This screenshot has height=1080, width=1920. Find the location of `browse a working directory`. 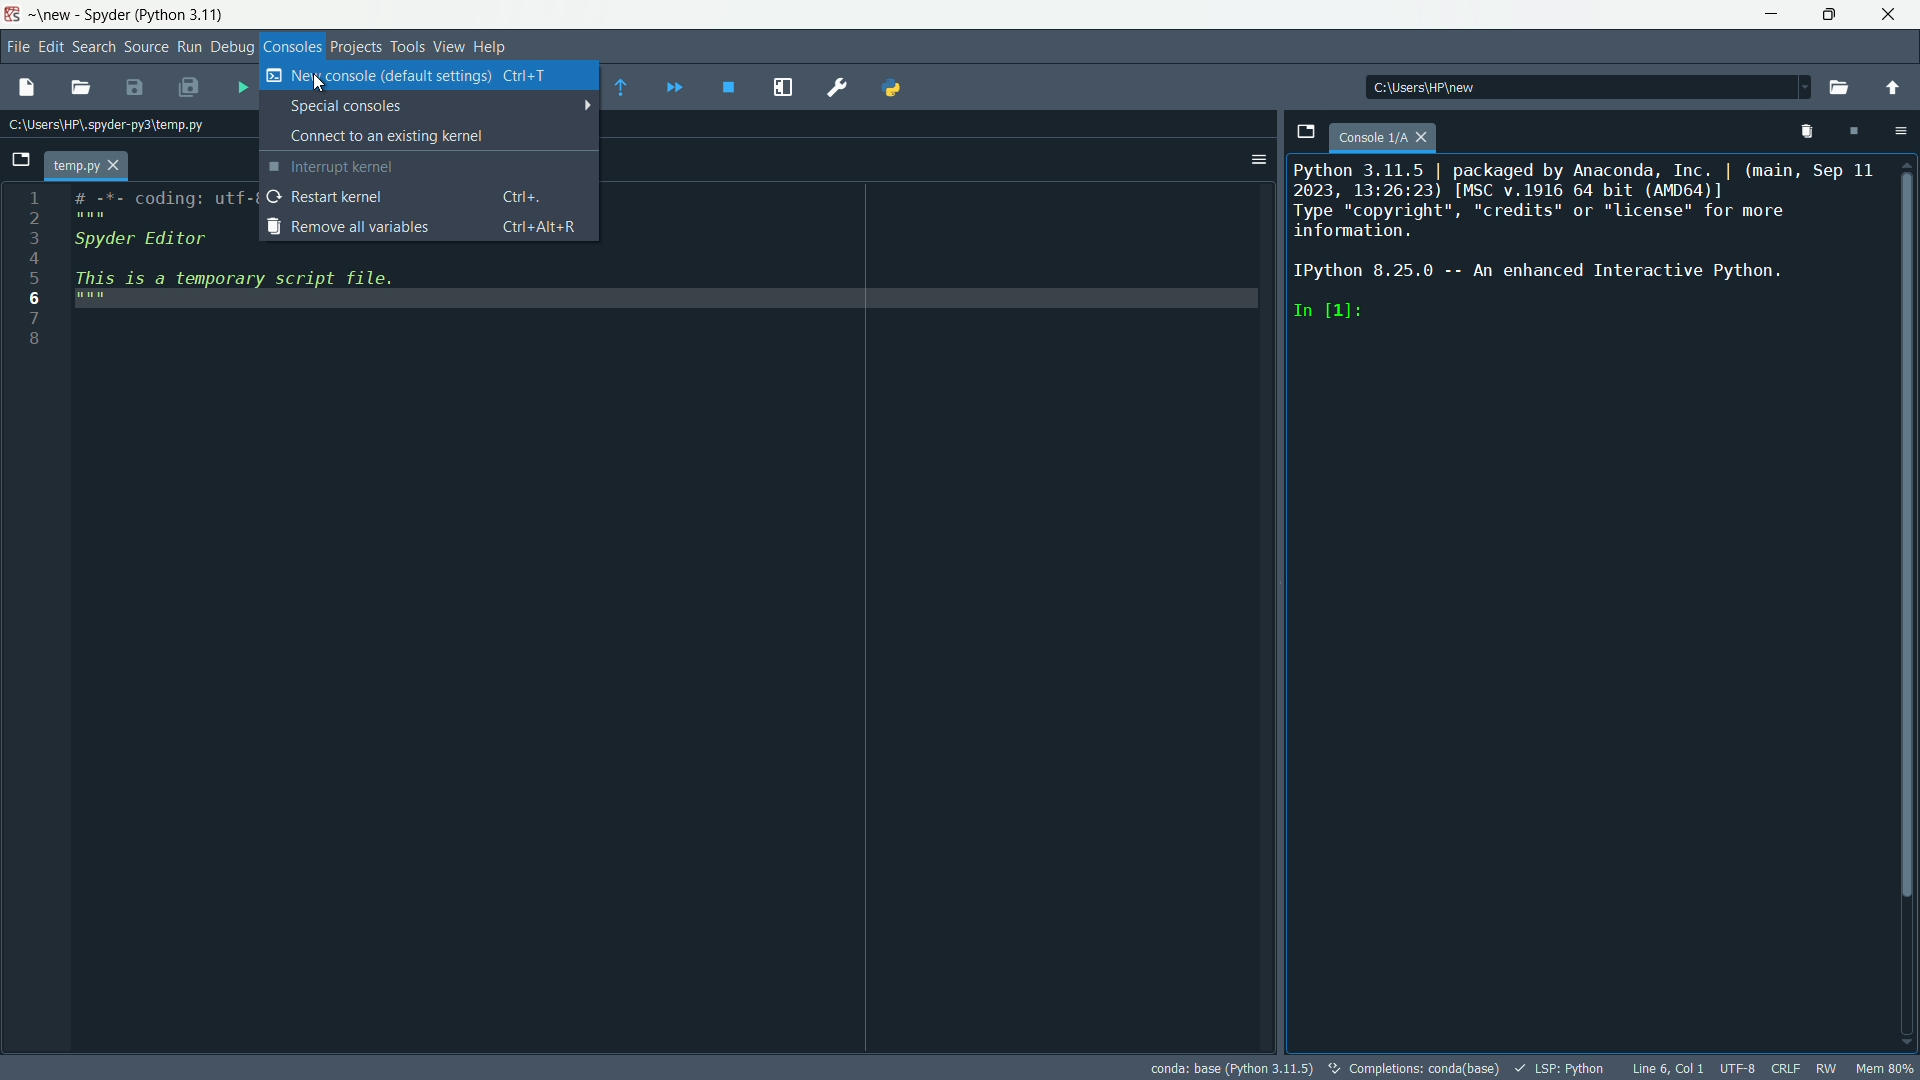

browse a working directory is located at coordinates (1840, 90).